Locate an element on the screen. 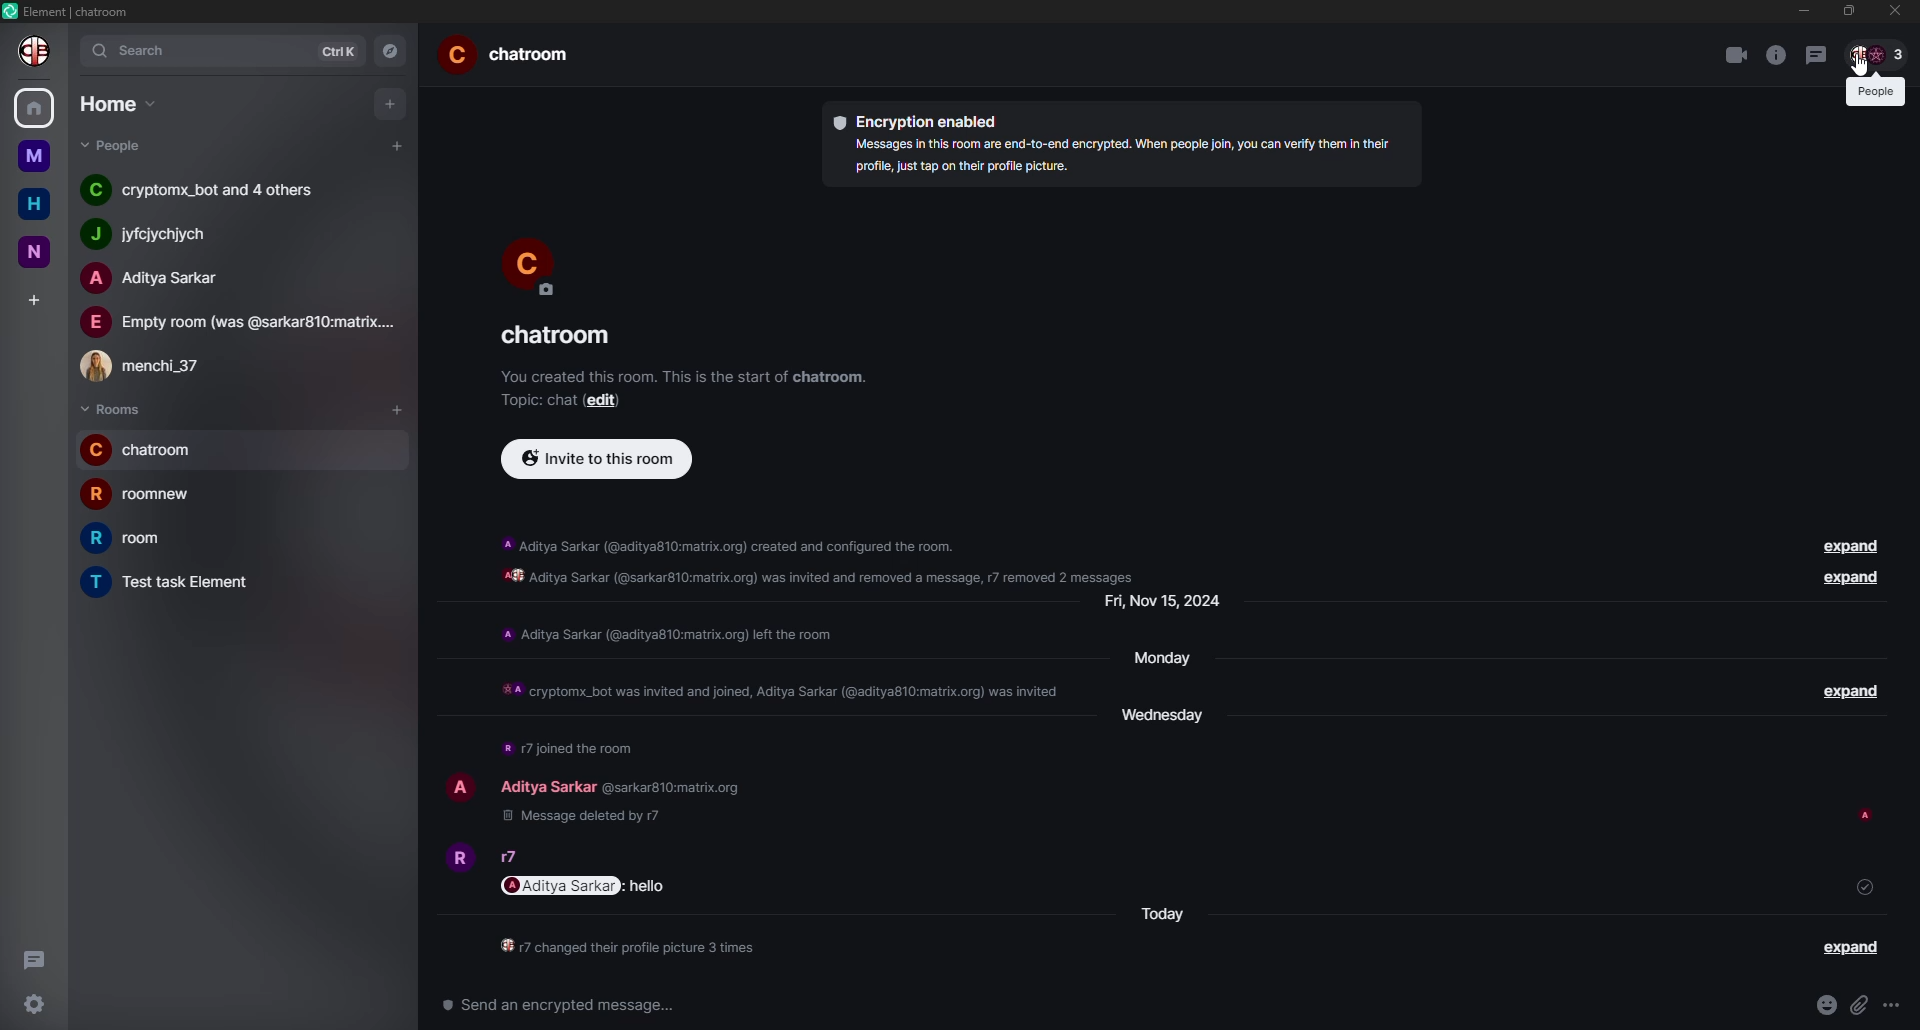 This screenshot has width=1920, height=1030. home is located at coordinates (37, 205).